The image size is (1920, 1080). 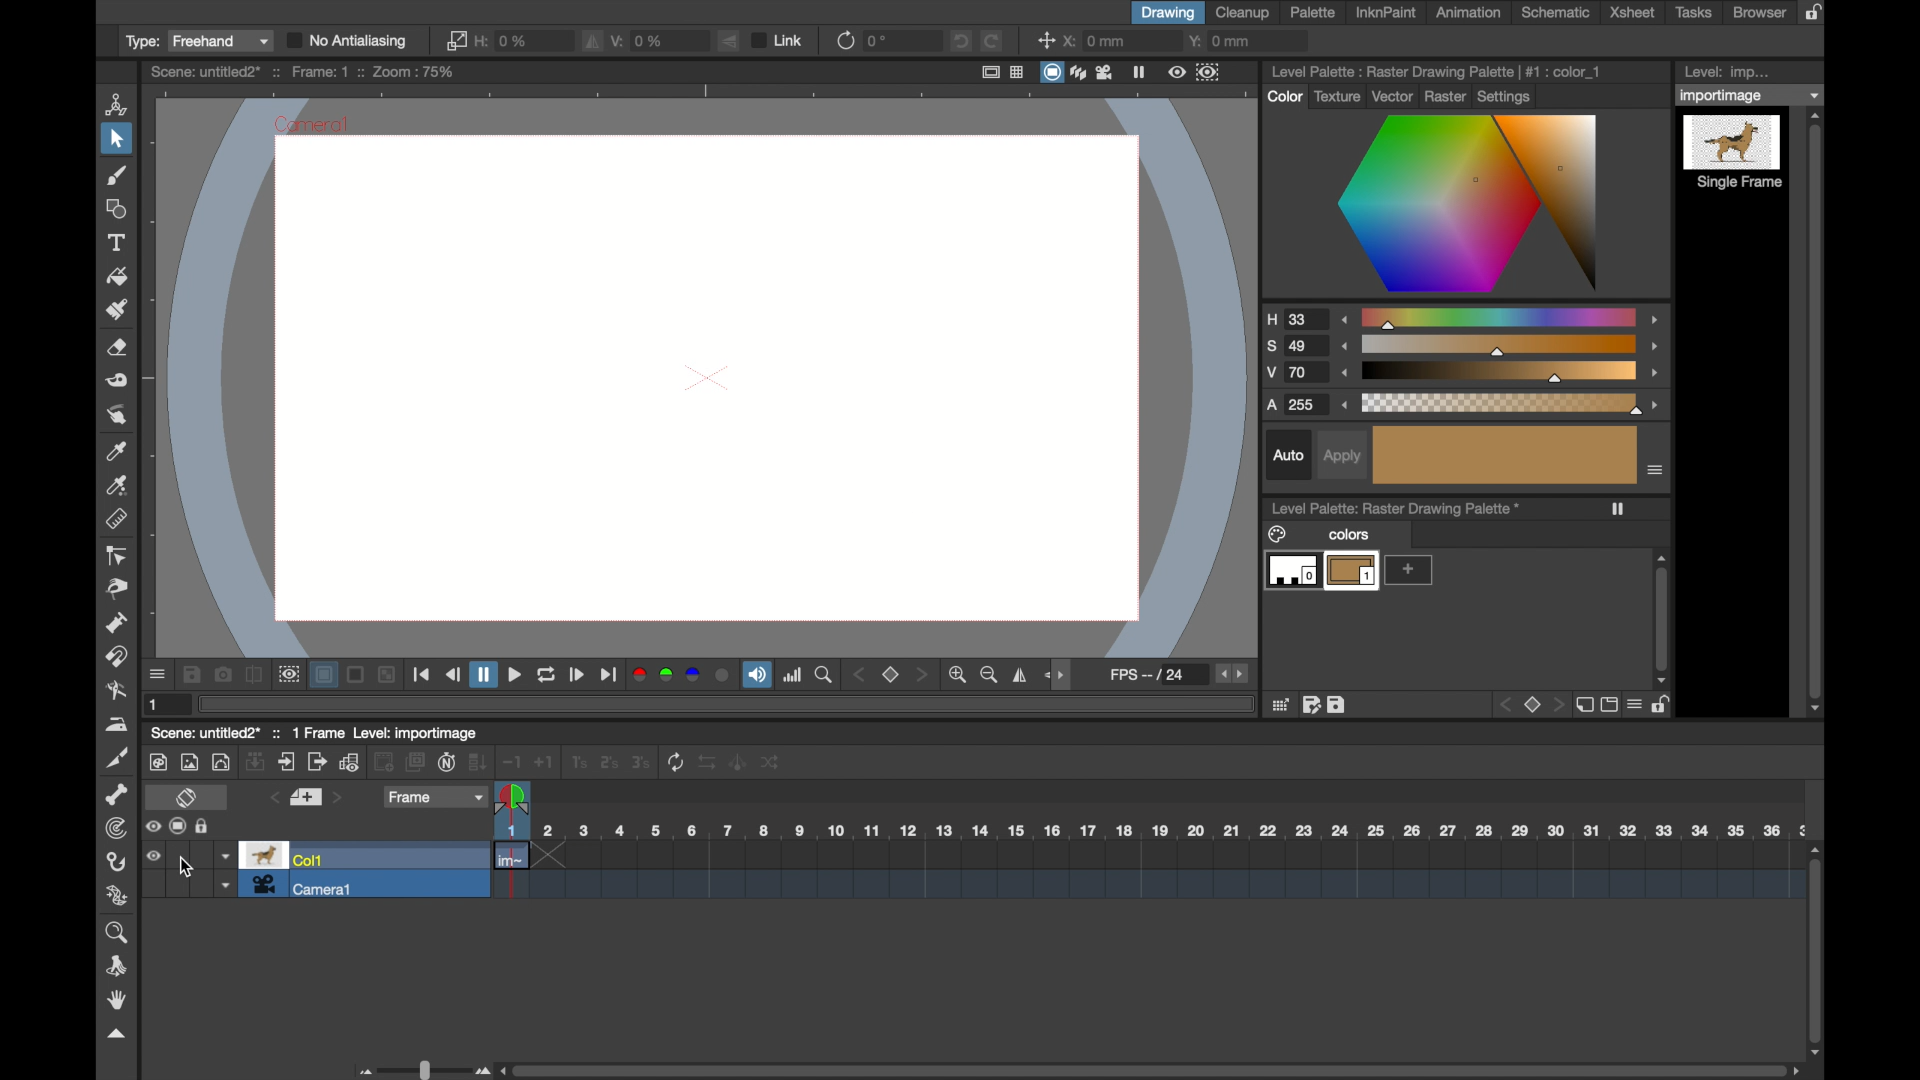 I want to click on y, so click(x=1224, y=40).